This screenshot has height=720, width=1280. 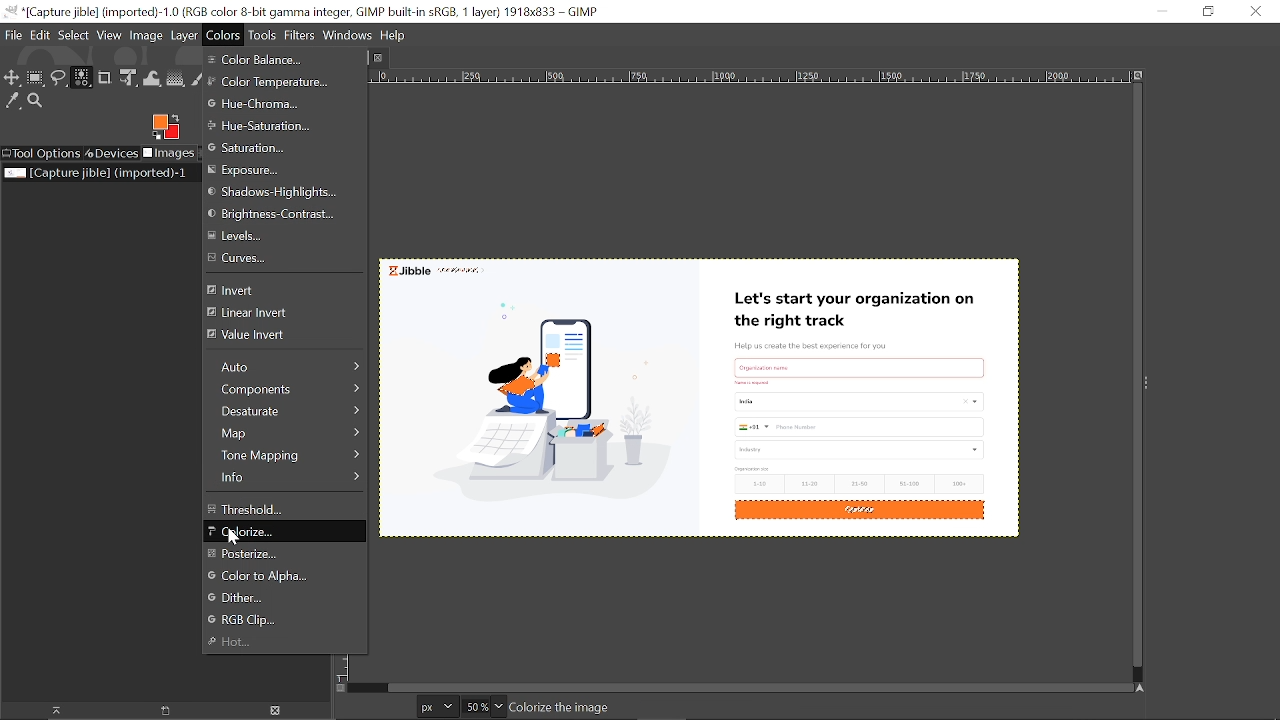 What do you see at coordinates (257, 170) in the screenshot?
I see `Exposure` at bounding box center [257, 170].